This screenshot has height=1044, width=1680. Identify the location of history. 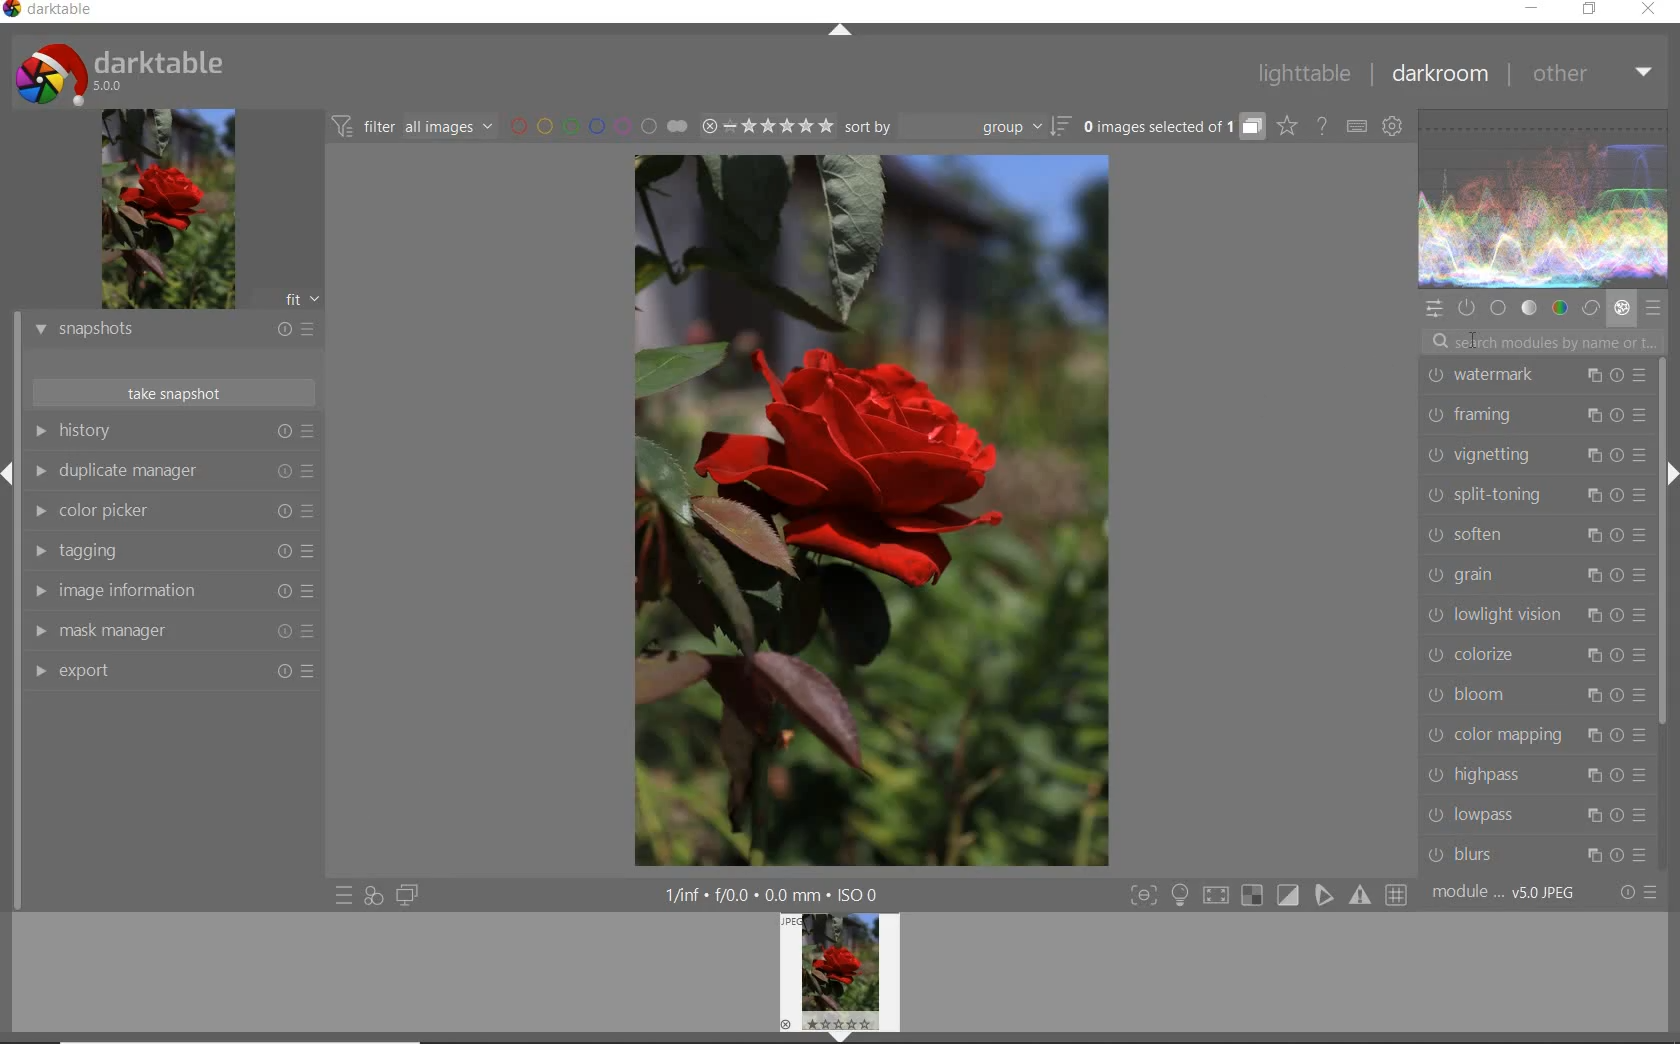
(171, 433).